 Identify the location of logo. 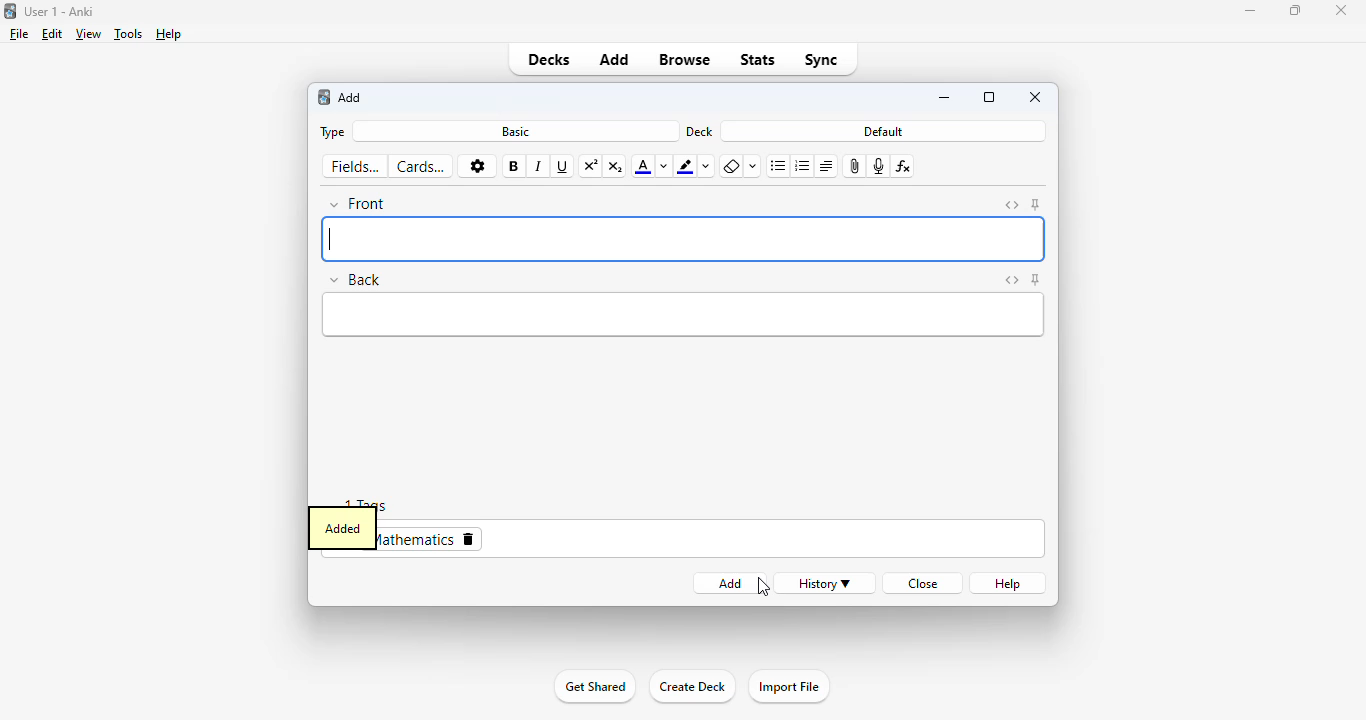
(9, 11).